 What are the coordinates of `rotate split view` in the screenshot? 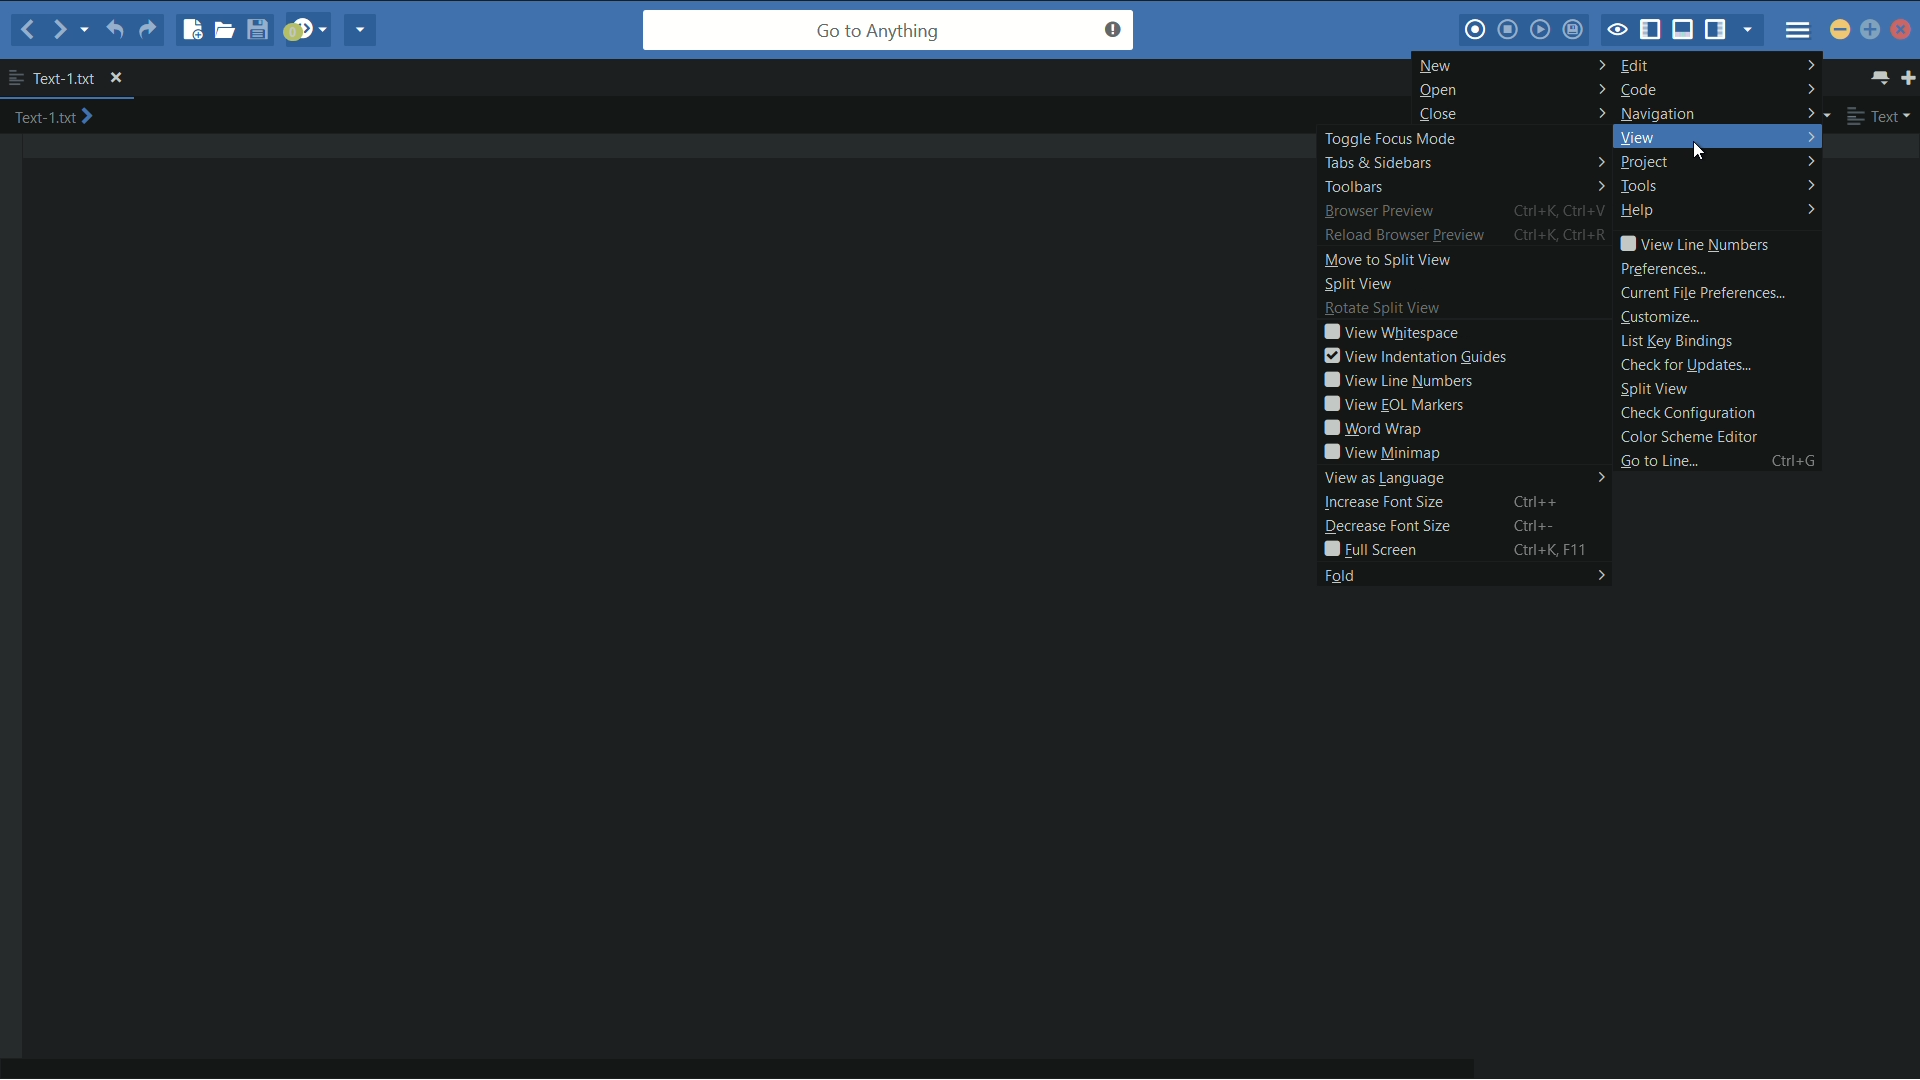 It's located at (1377, 309).